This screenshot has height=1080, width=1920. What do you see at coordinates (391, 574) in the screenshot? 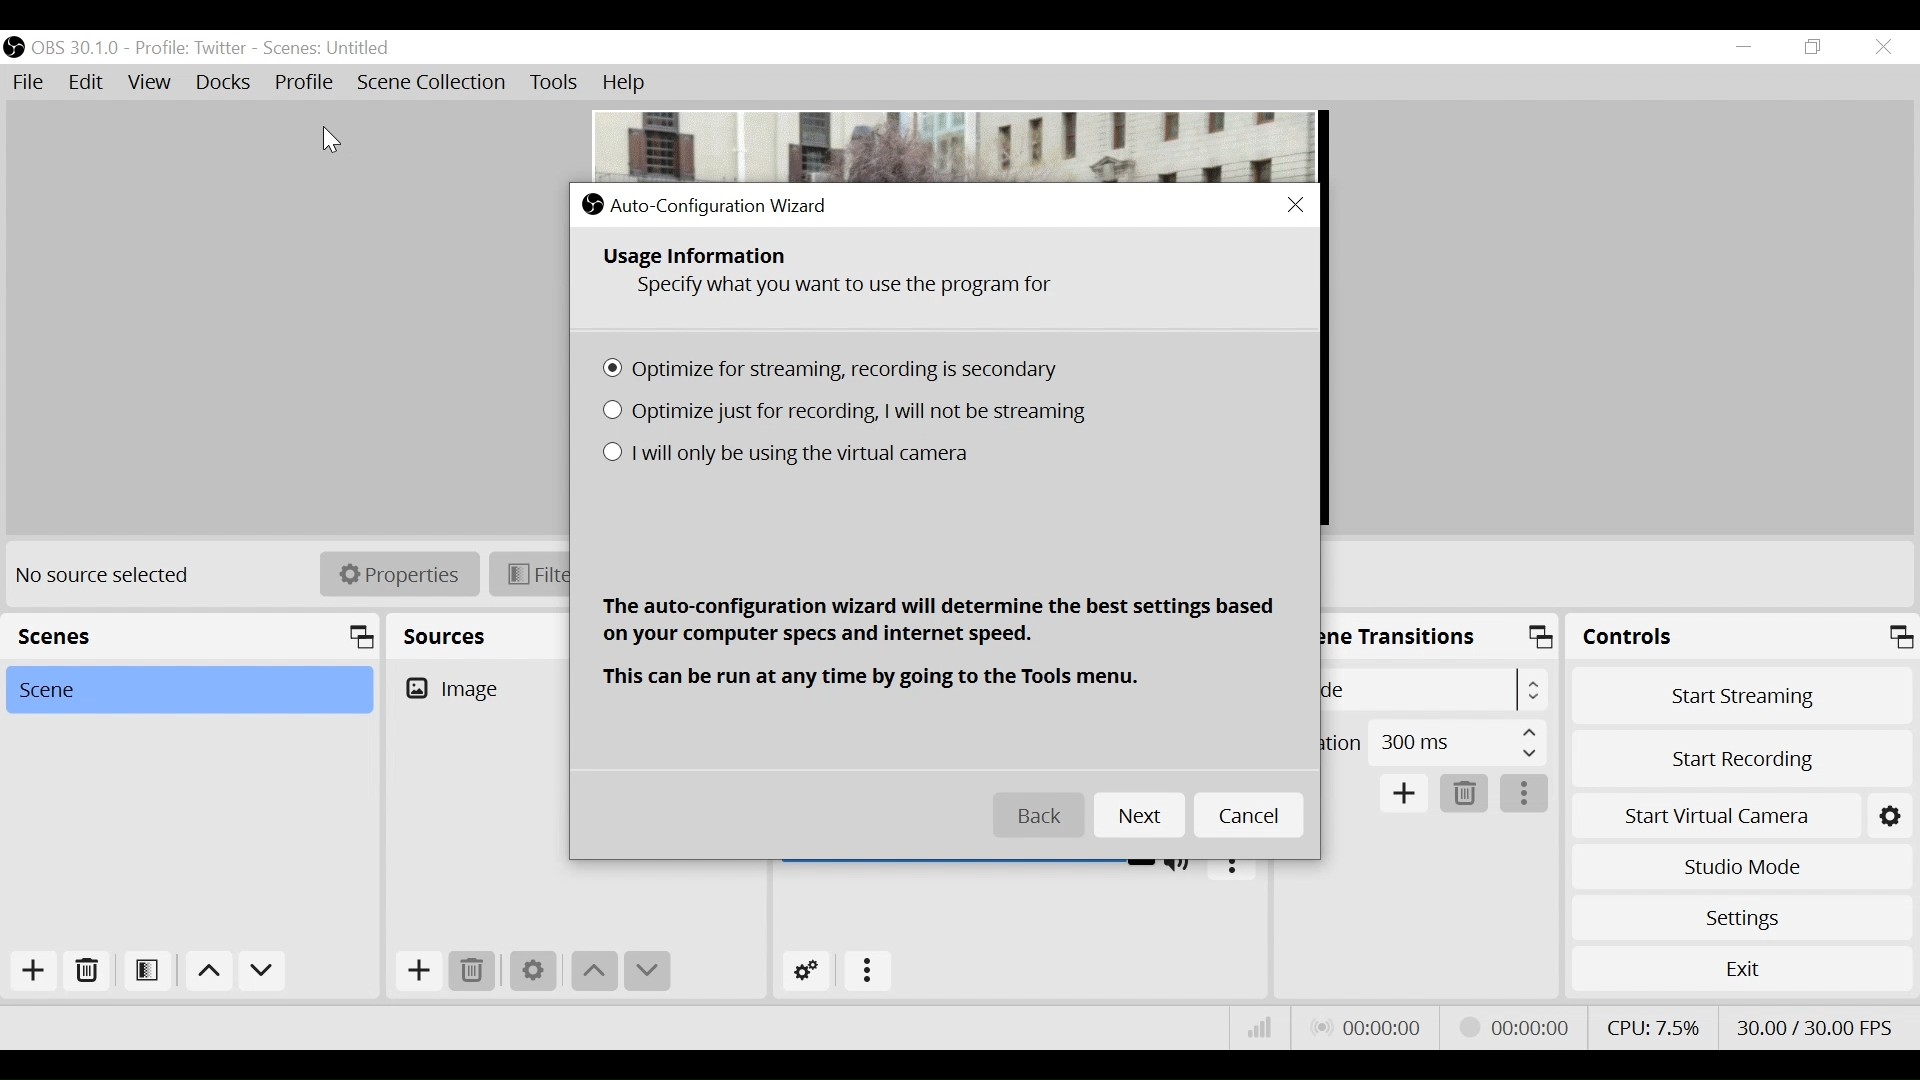
I see `Properties` at bounding box center [391, 574].